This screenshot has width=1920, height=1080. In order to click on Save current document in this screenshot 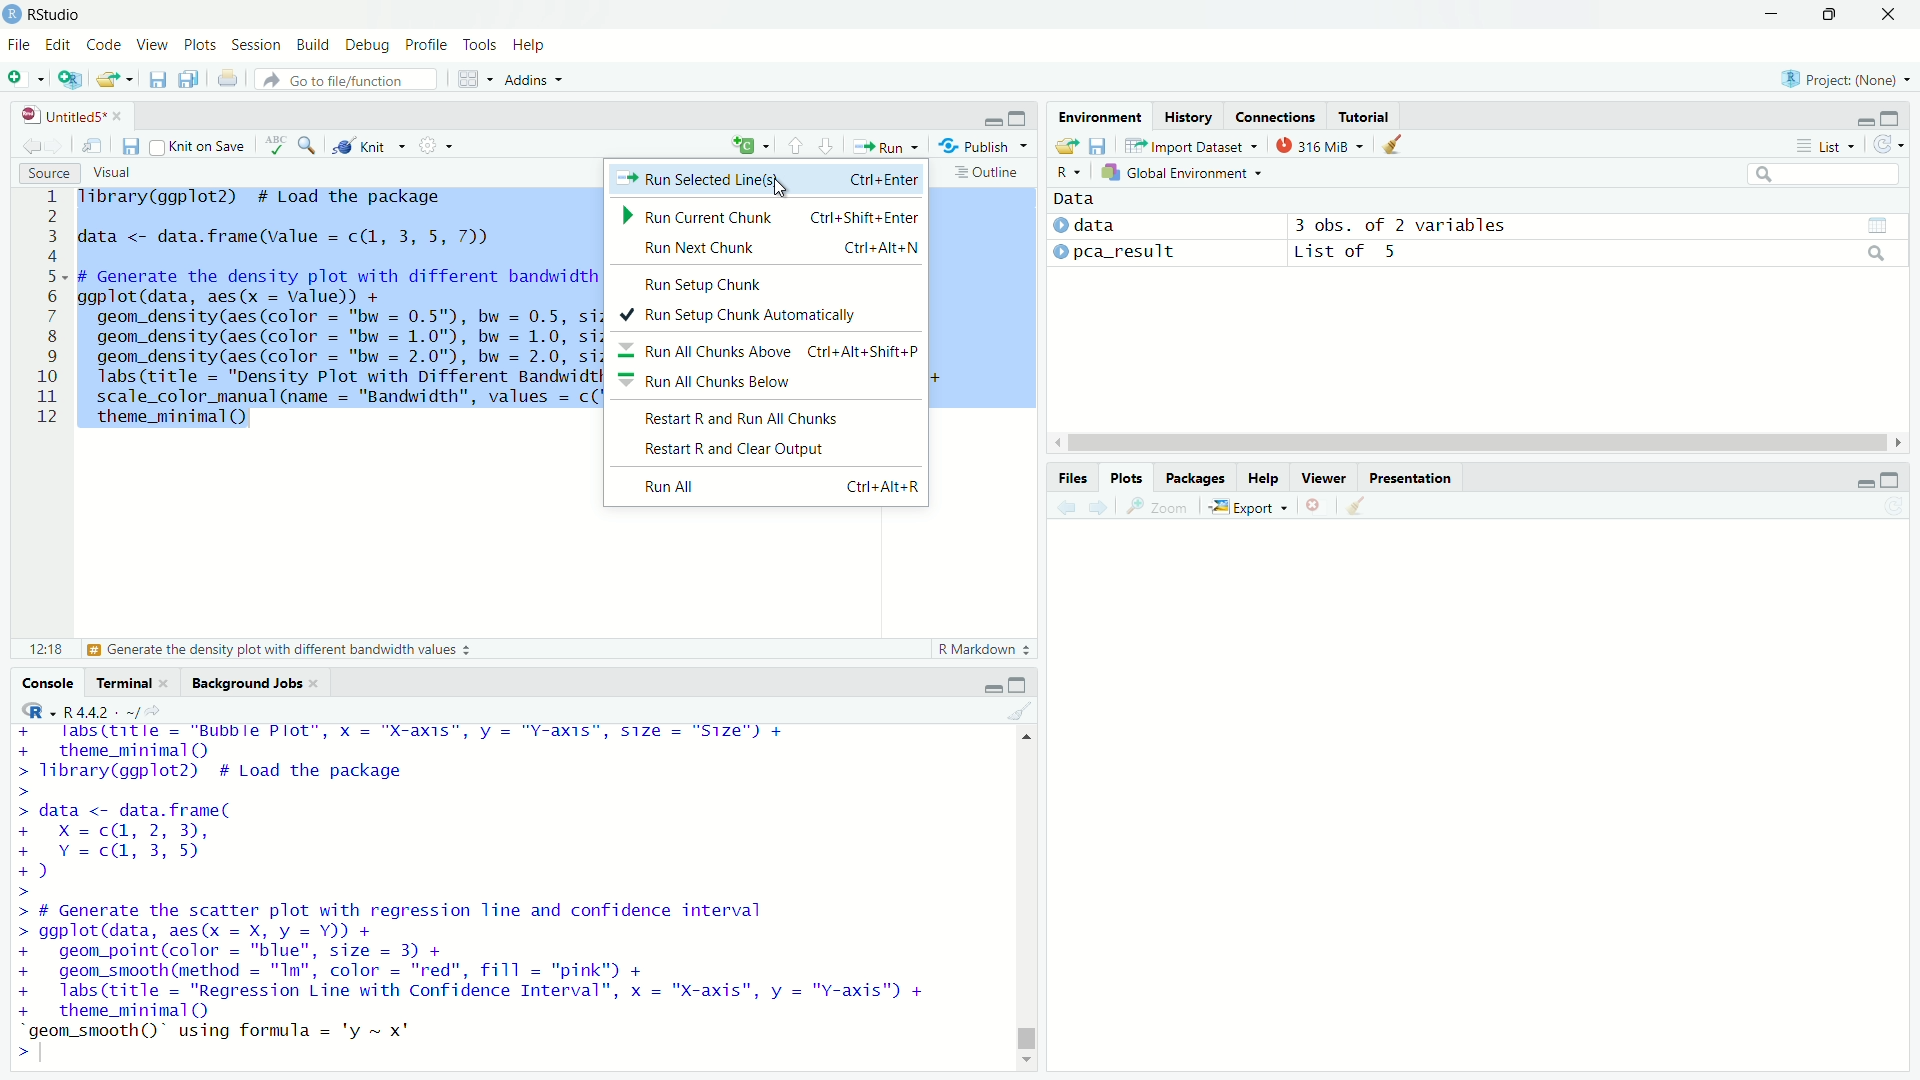, I will do `click(157, 80)`.